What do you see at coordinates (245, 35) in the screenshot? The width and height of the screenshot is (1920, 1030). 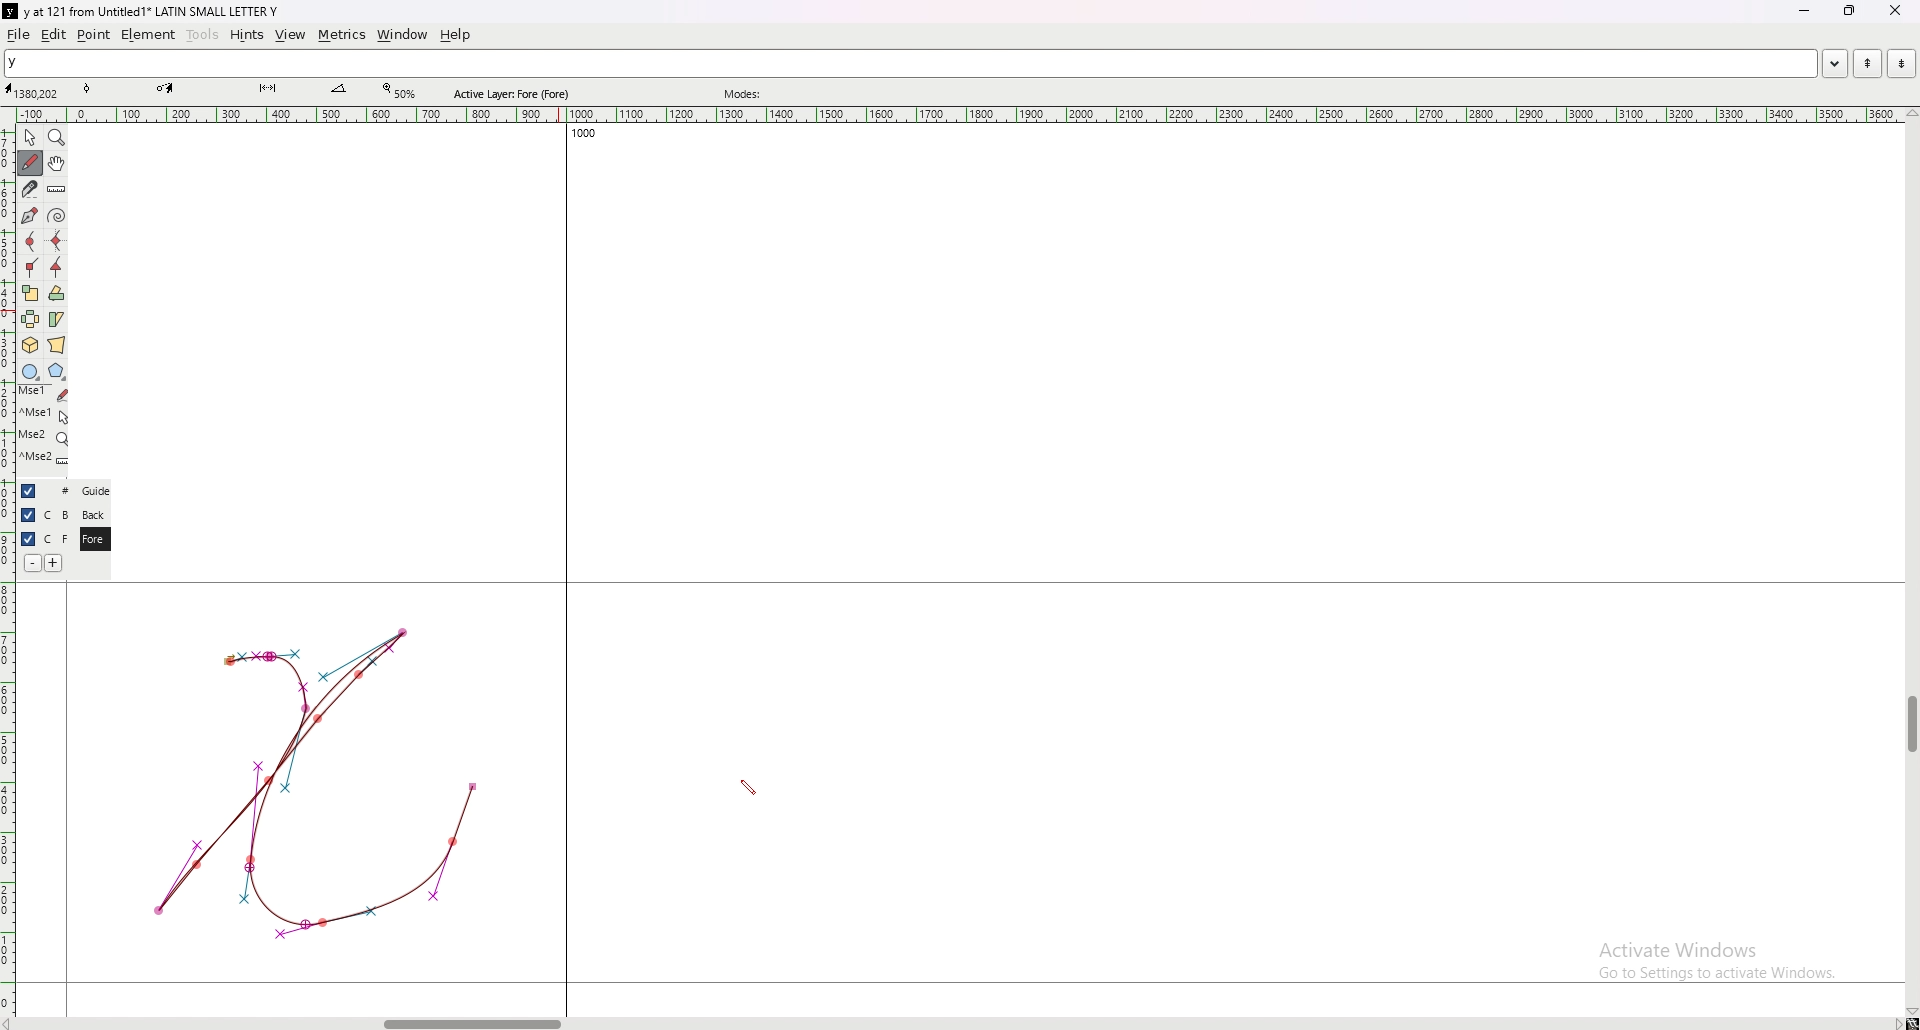 I see `hints` at bounding box center [245, 35].